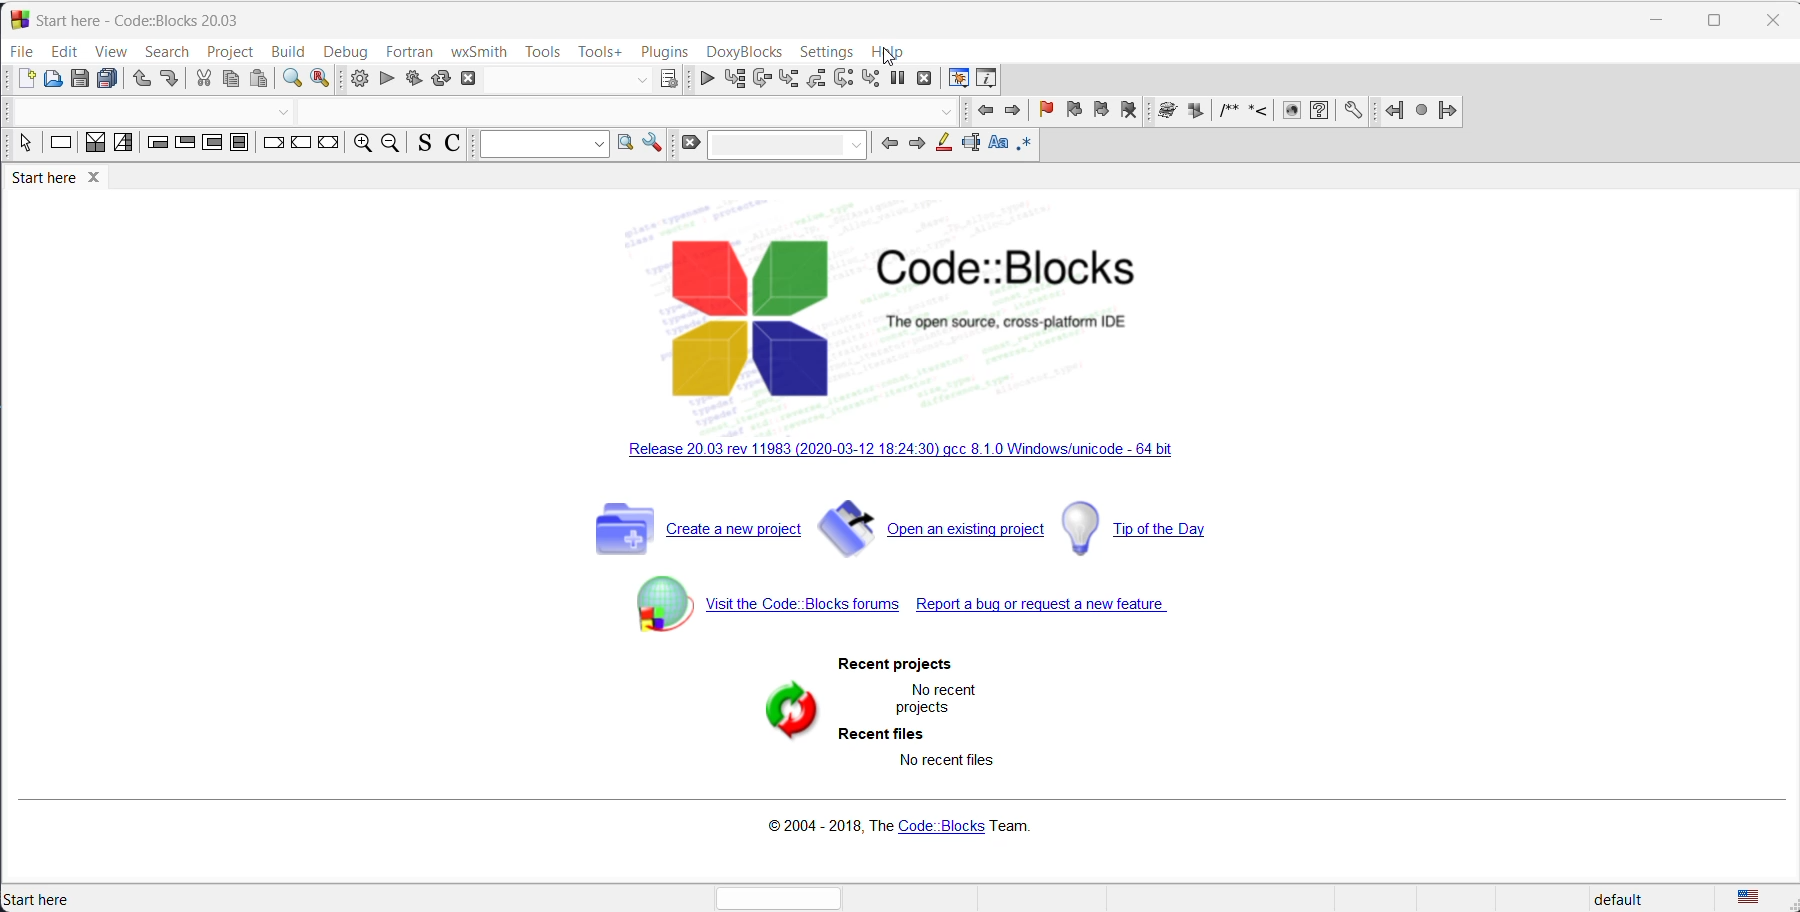  I want to click on toggle comments, so click(454, 145).